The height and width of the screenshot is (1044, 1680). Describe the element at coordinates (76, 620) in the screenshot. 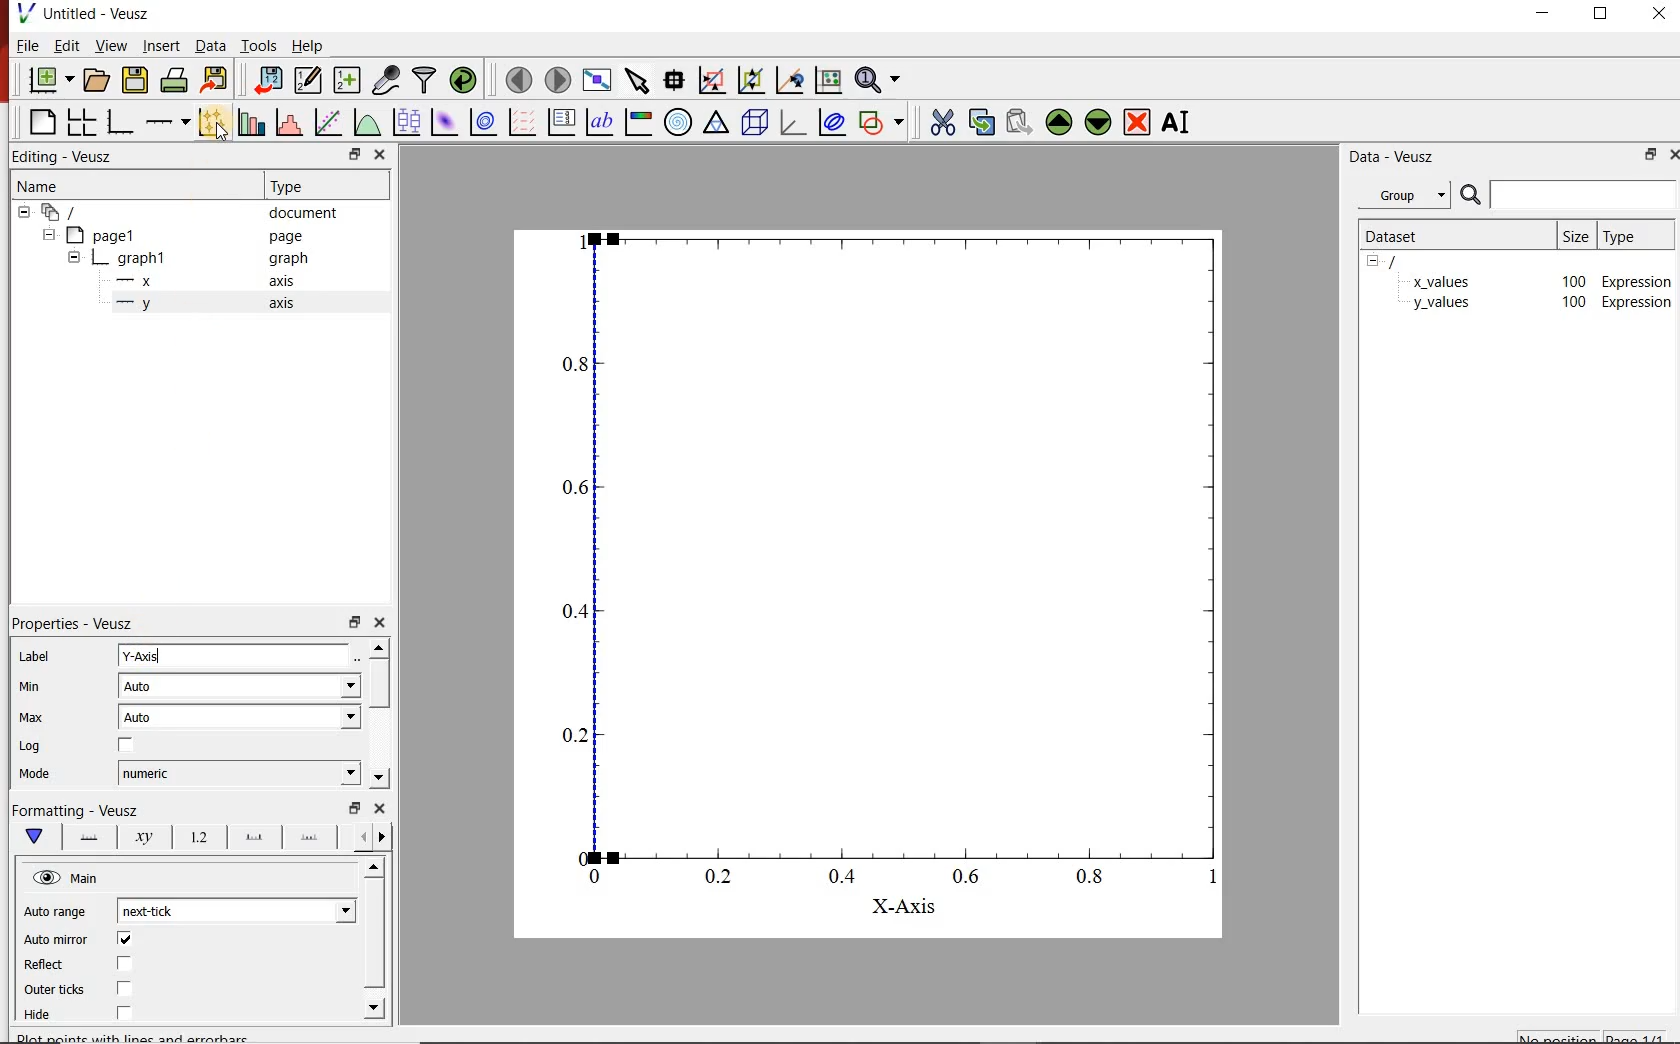

I see `| Properties - Veusz` at that location.